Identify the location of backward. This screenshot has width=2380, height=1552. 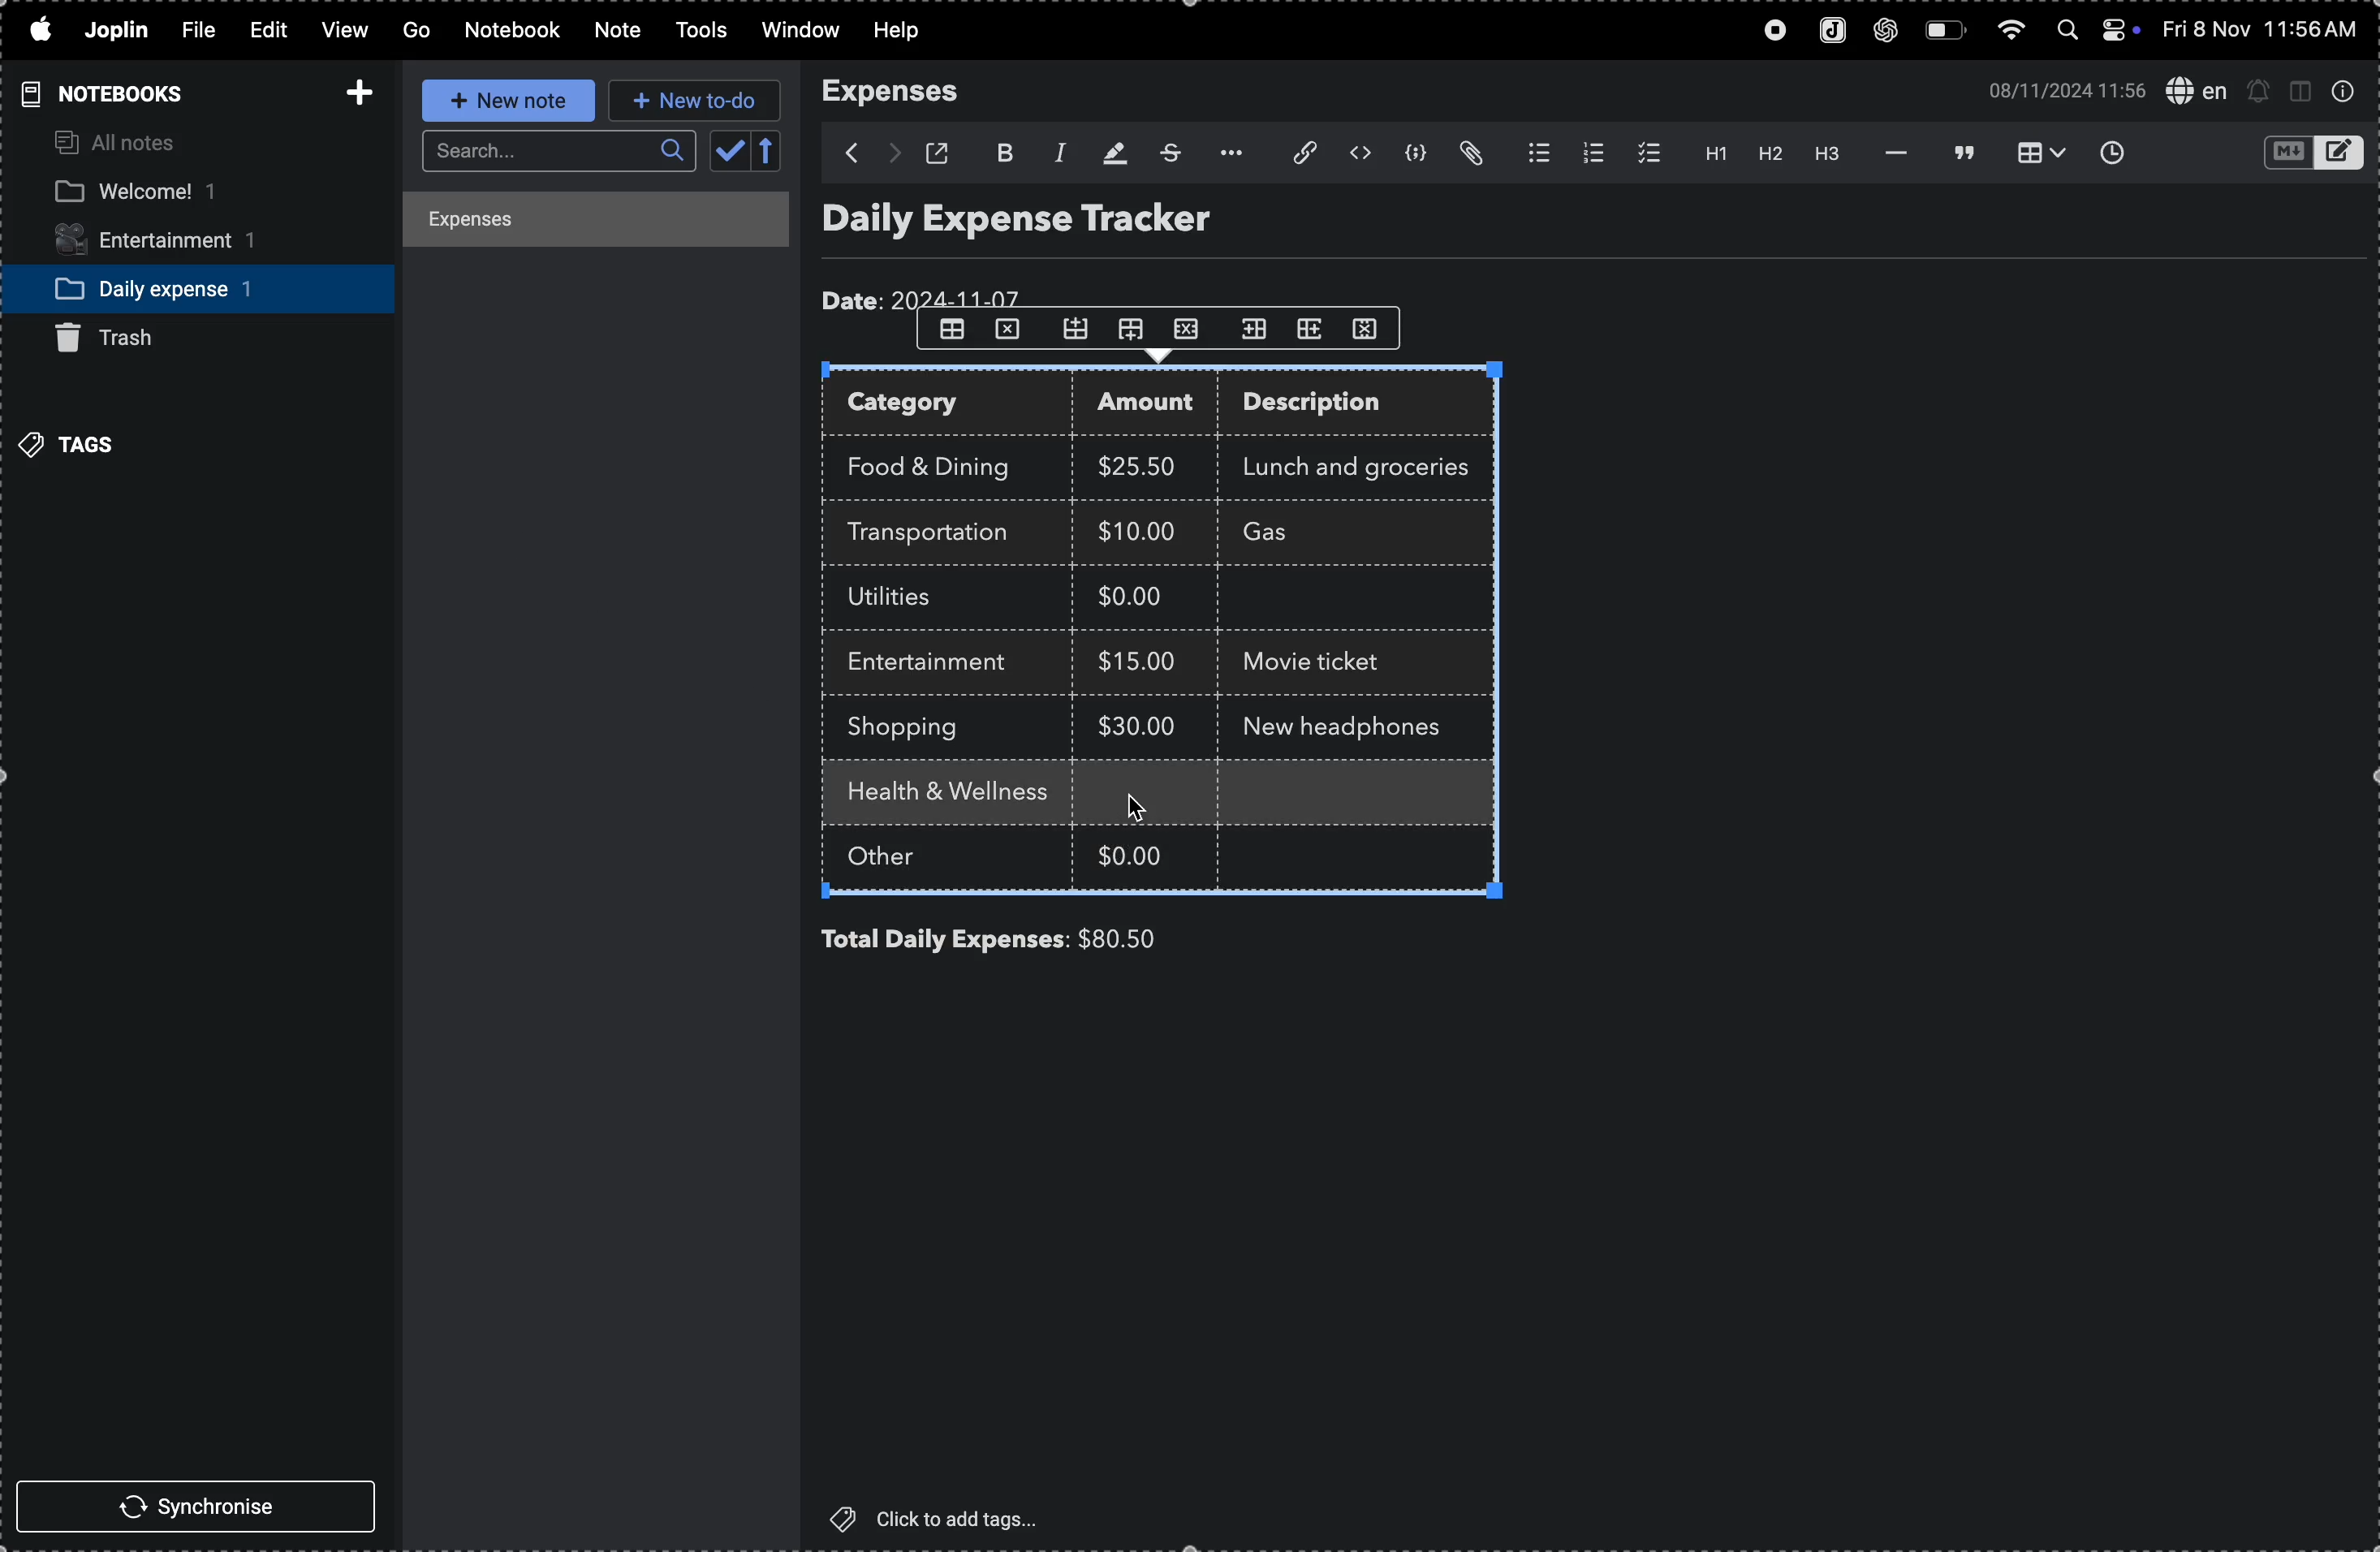
(842, 153).